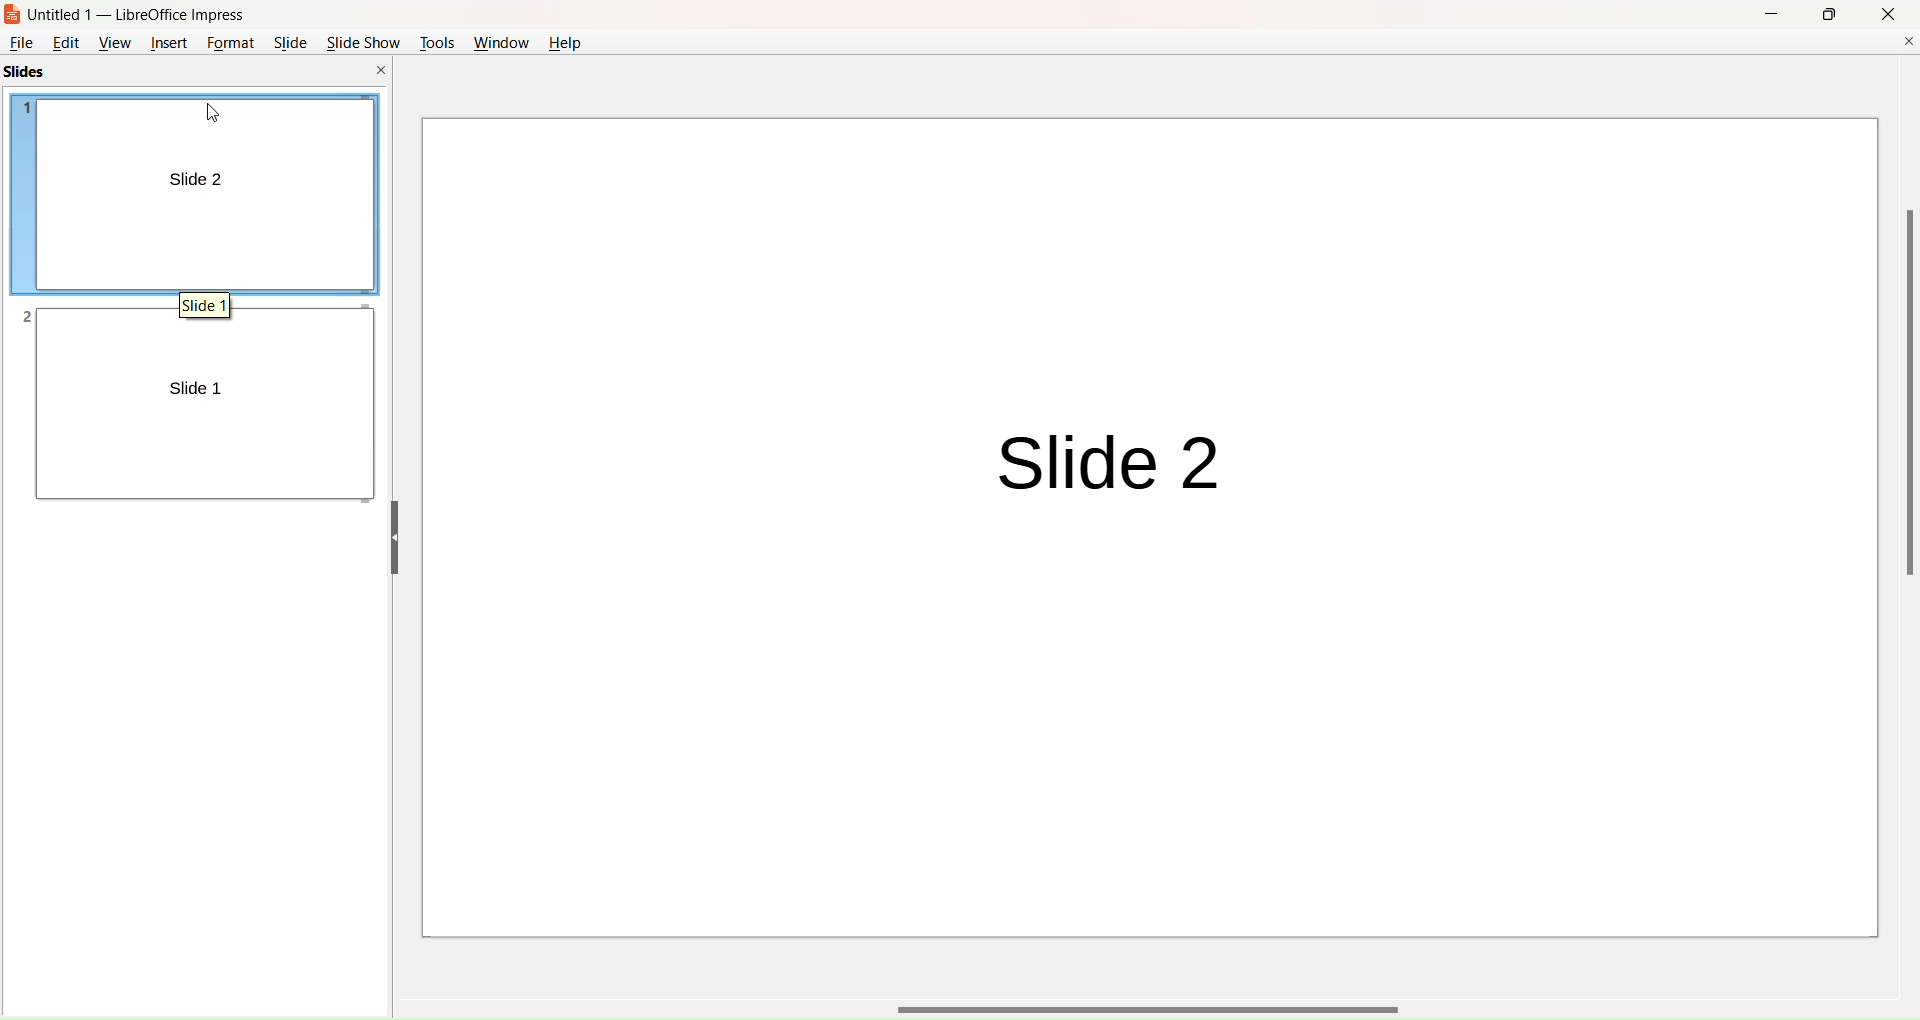 This screenshot has width=1920, height=1020. Describe the element at coordinates (434, 41) in the screenshot. I see `tools` at that location.